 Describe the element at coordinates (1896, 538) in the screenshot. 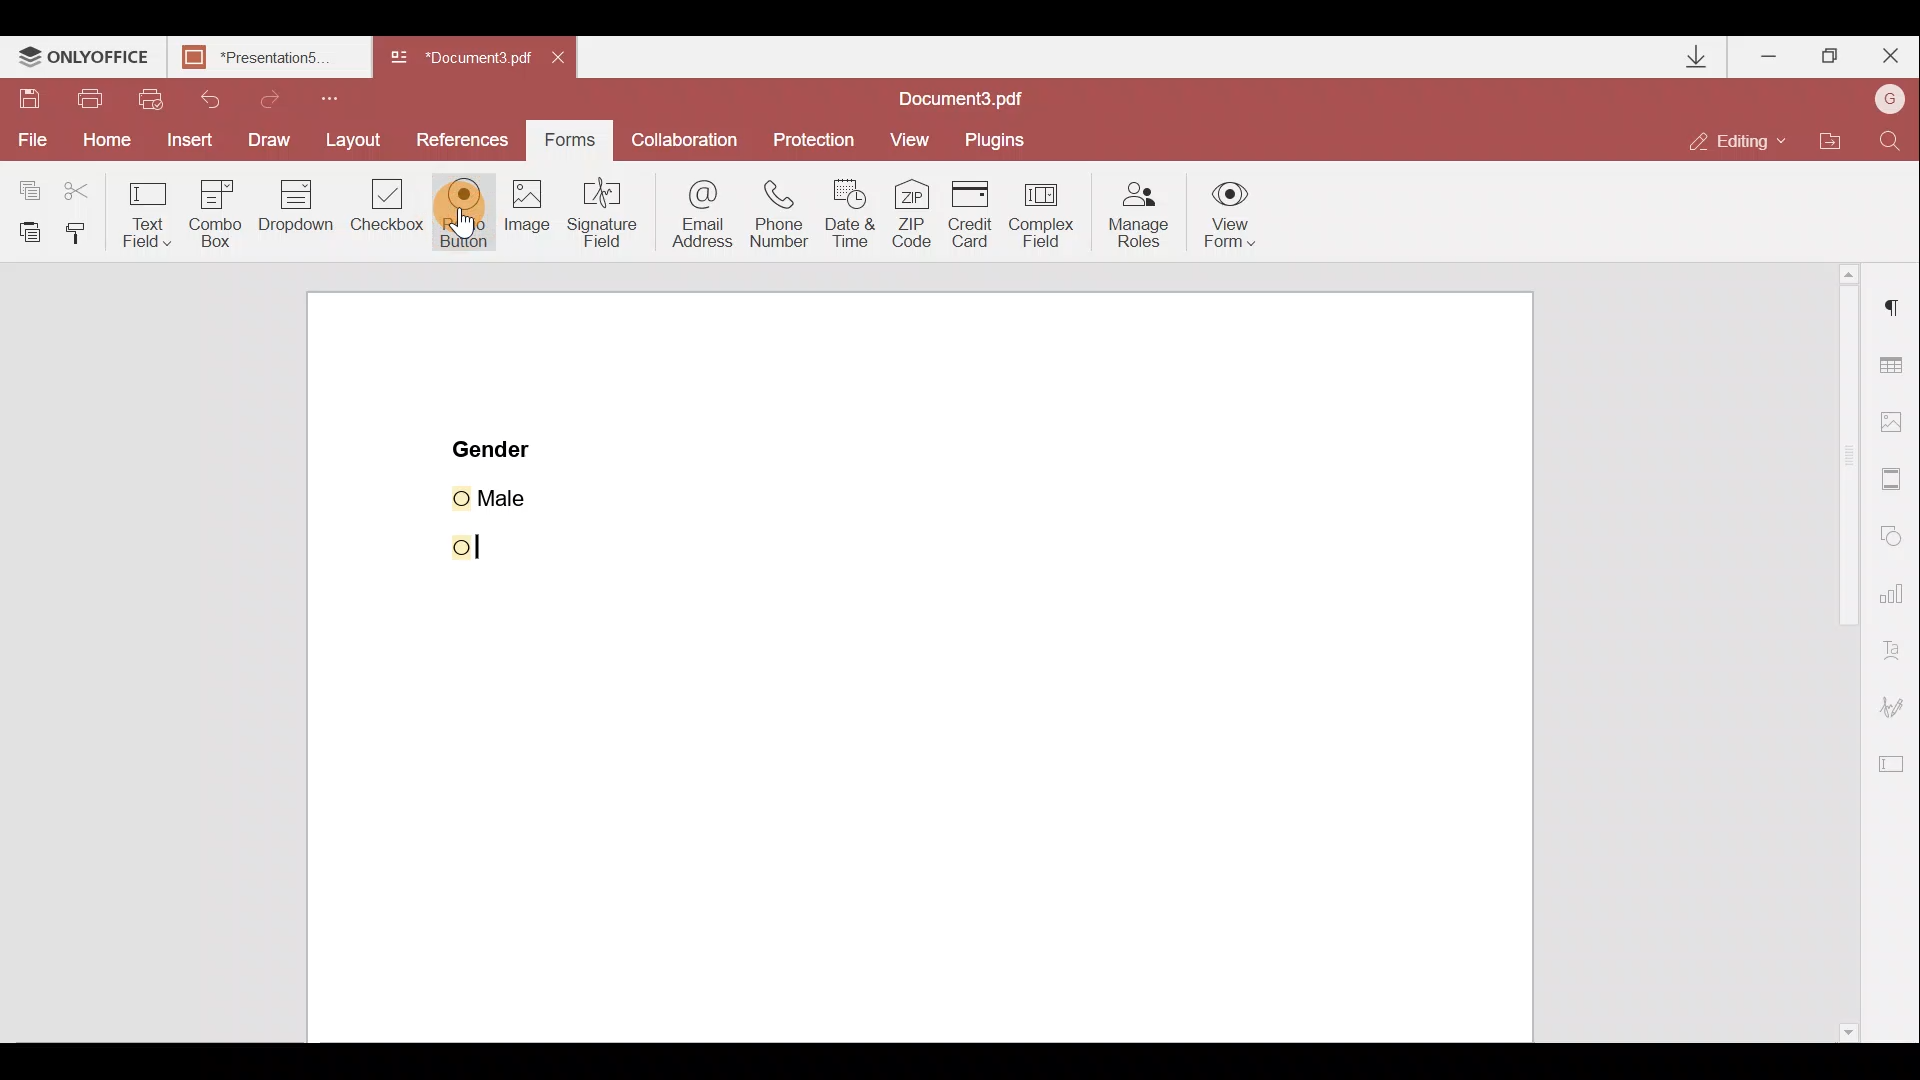

I see `Shapes settings` at that location.